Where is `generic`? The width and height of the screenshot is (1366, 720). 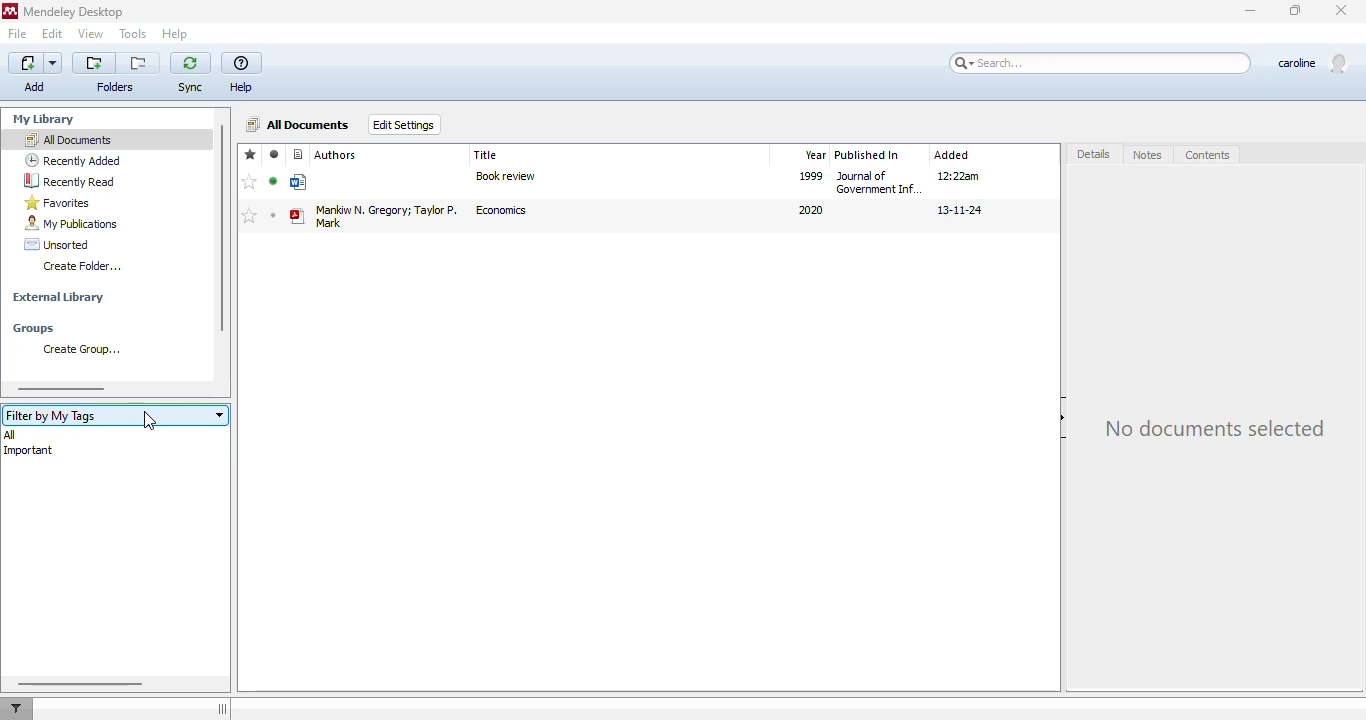 generic is located at coordinates (300, 183).